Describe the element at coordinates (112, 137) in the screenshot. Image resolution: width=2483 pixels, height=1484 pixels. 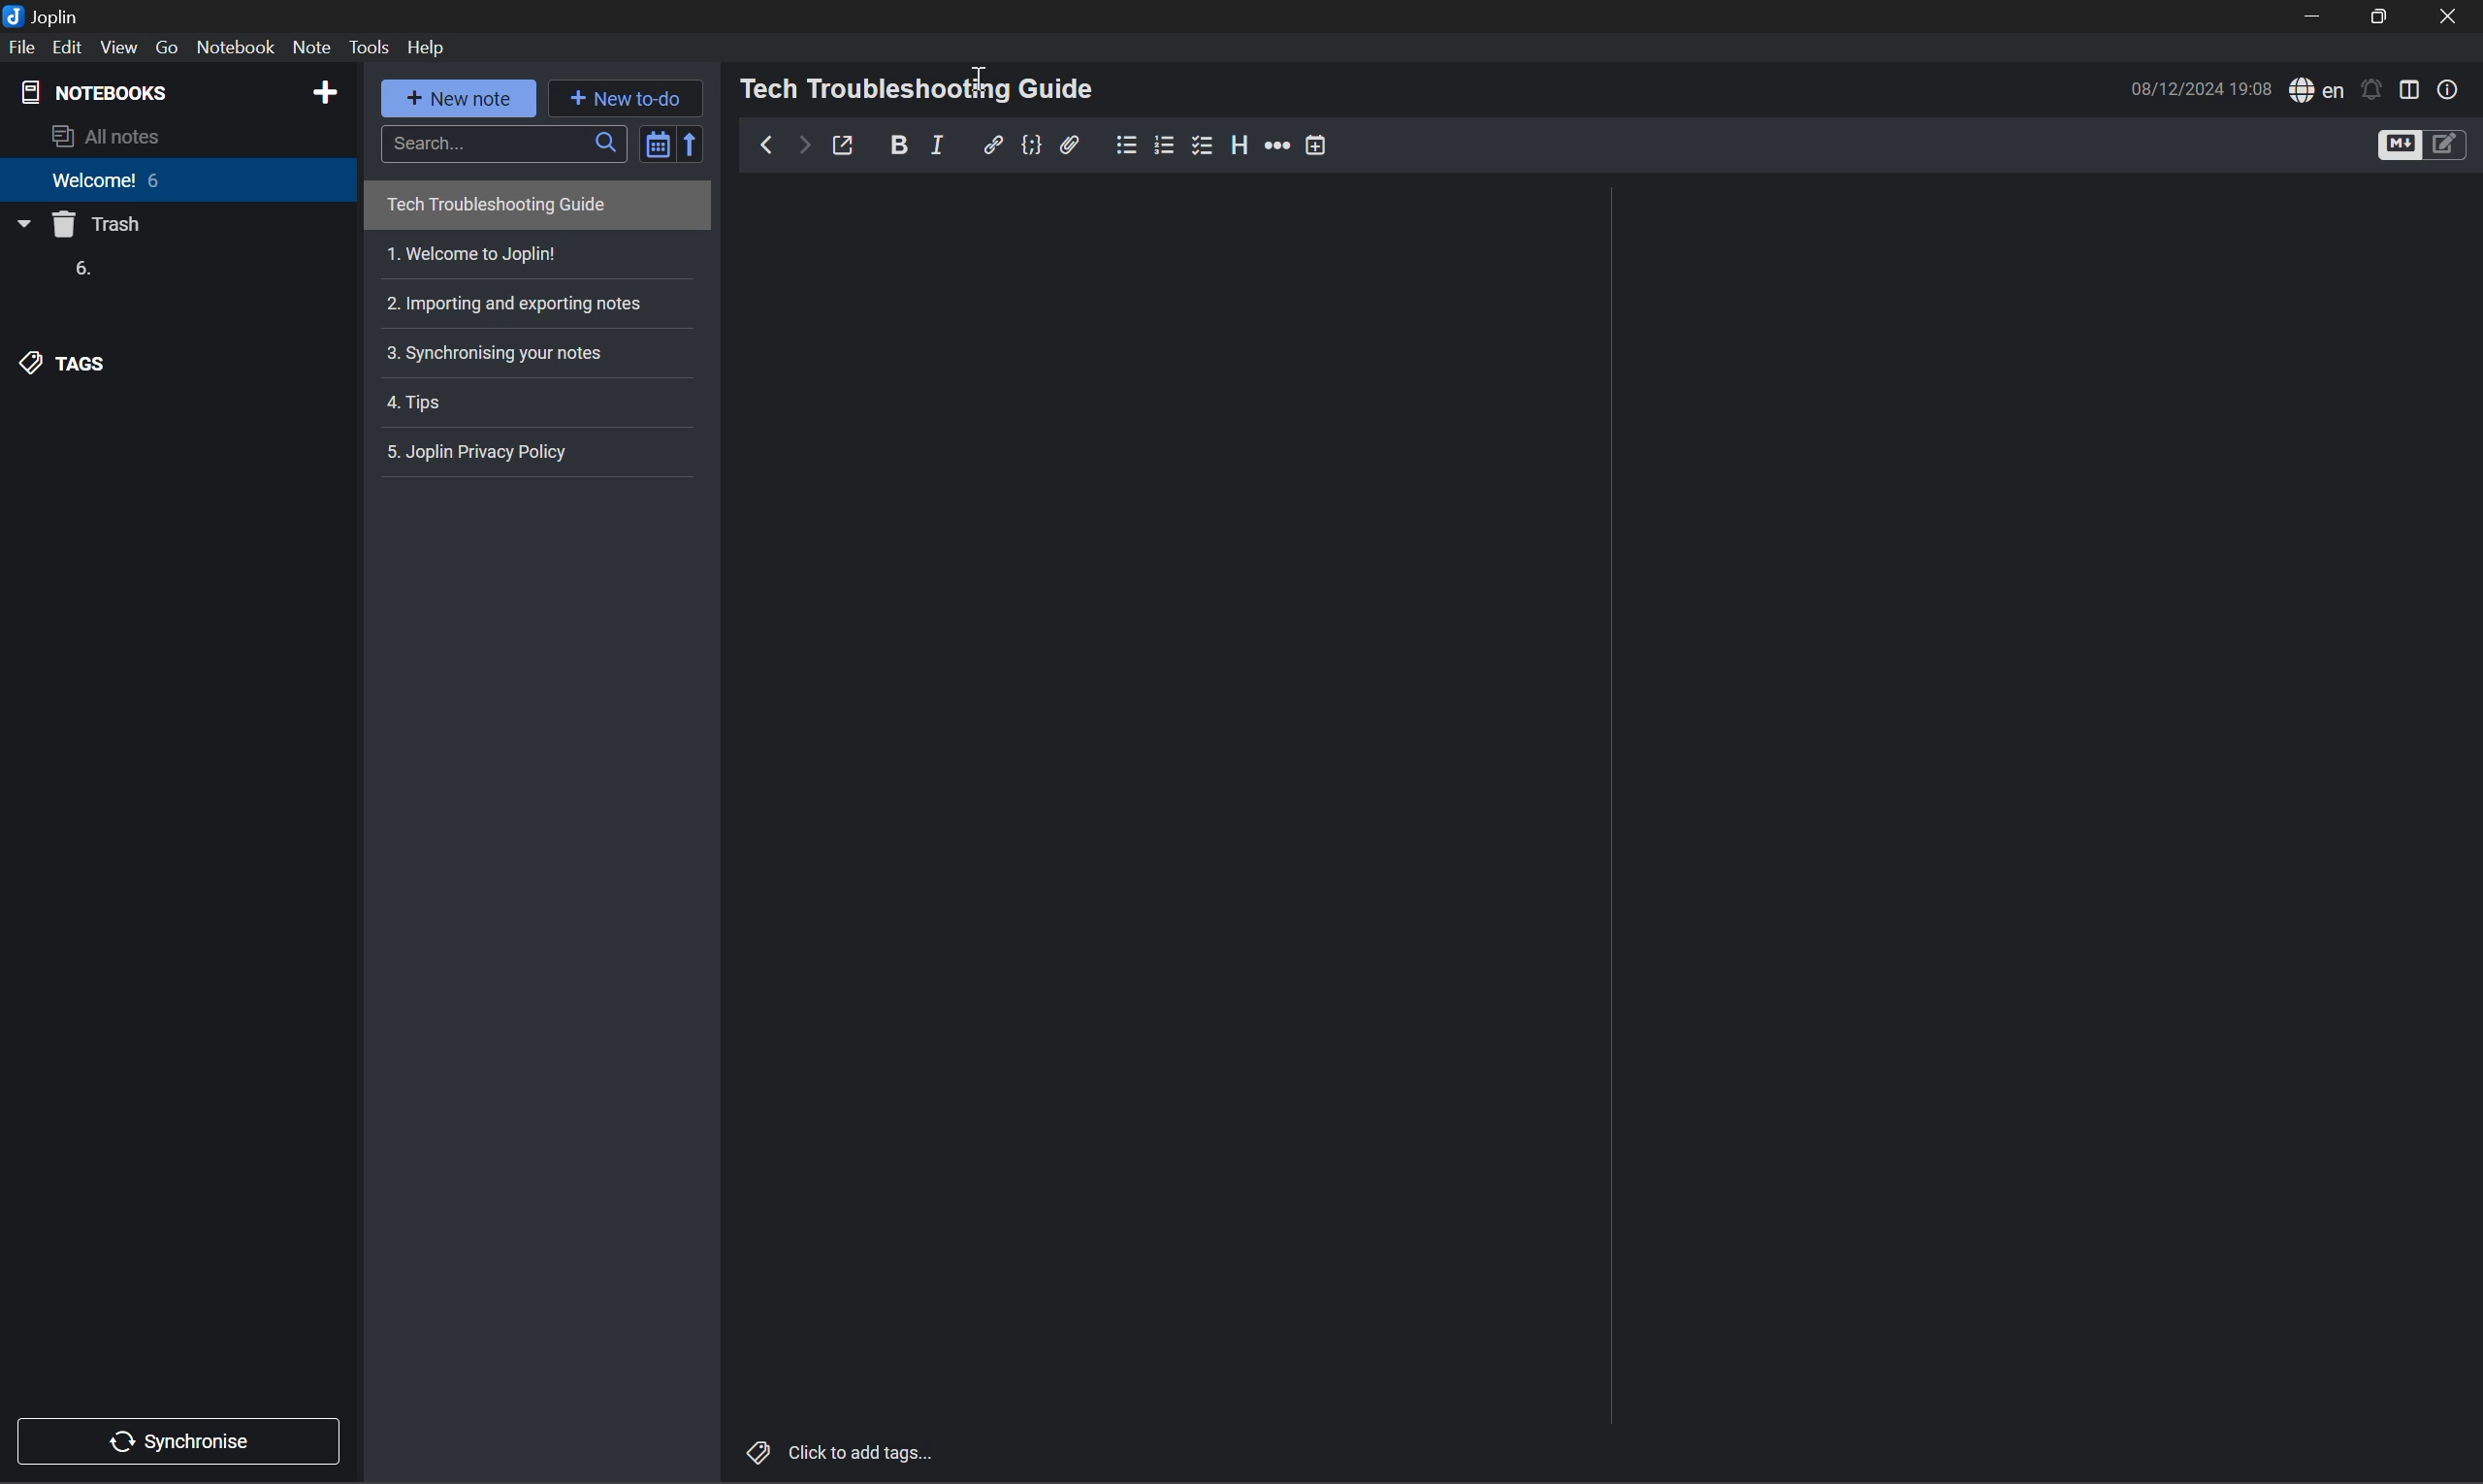
I see `All notes` at that location.